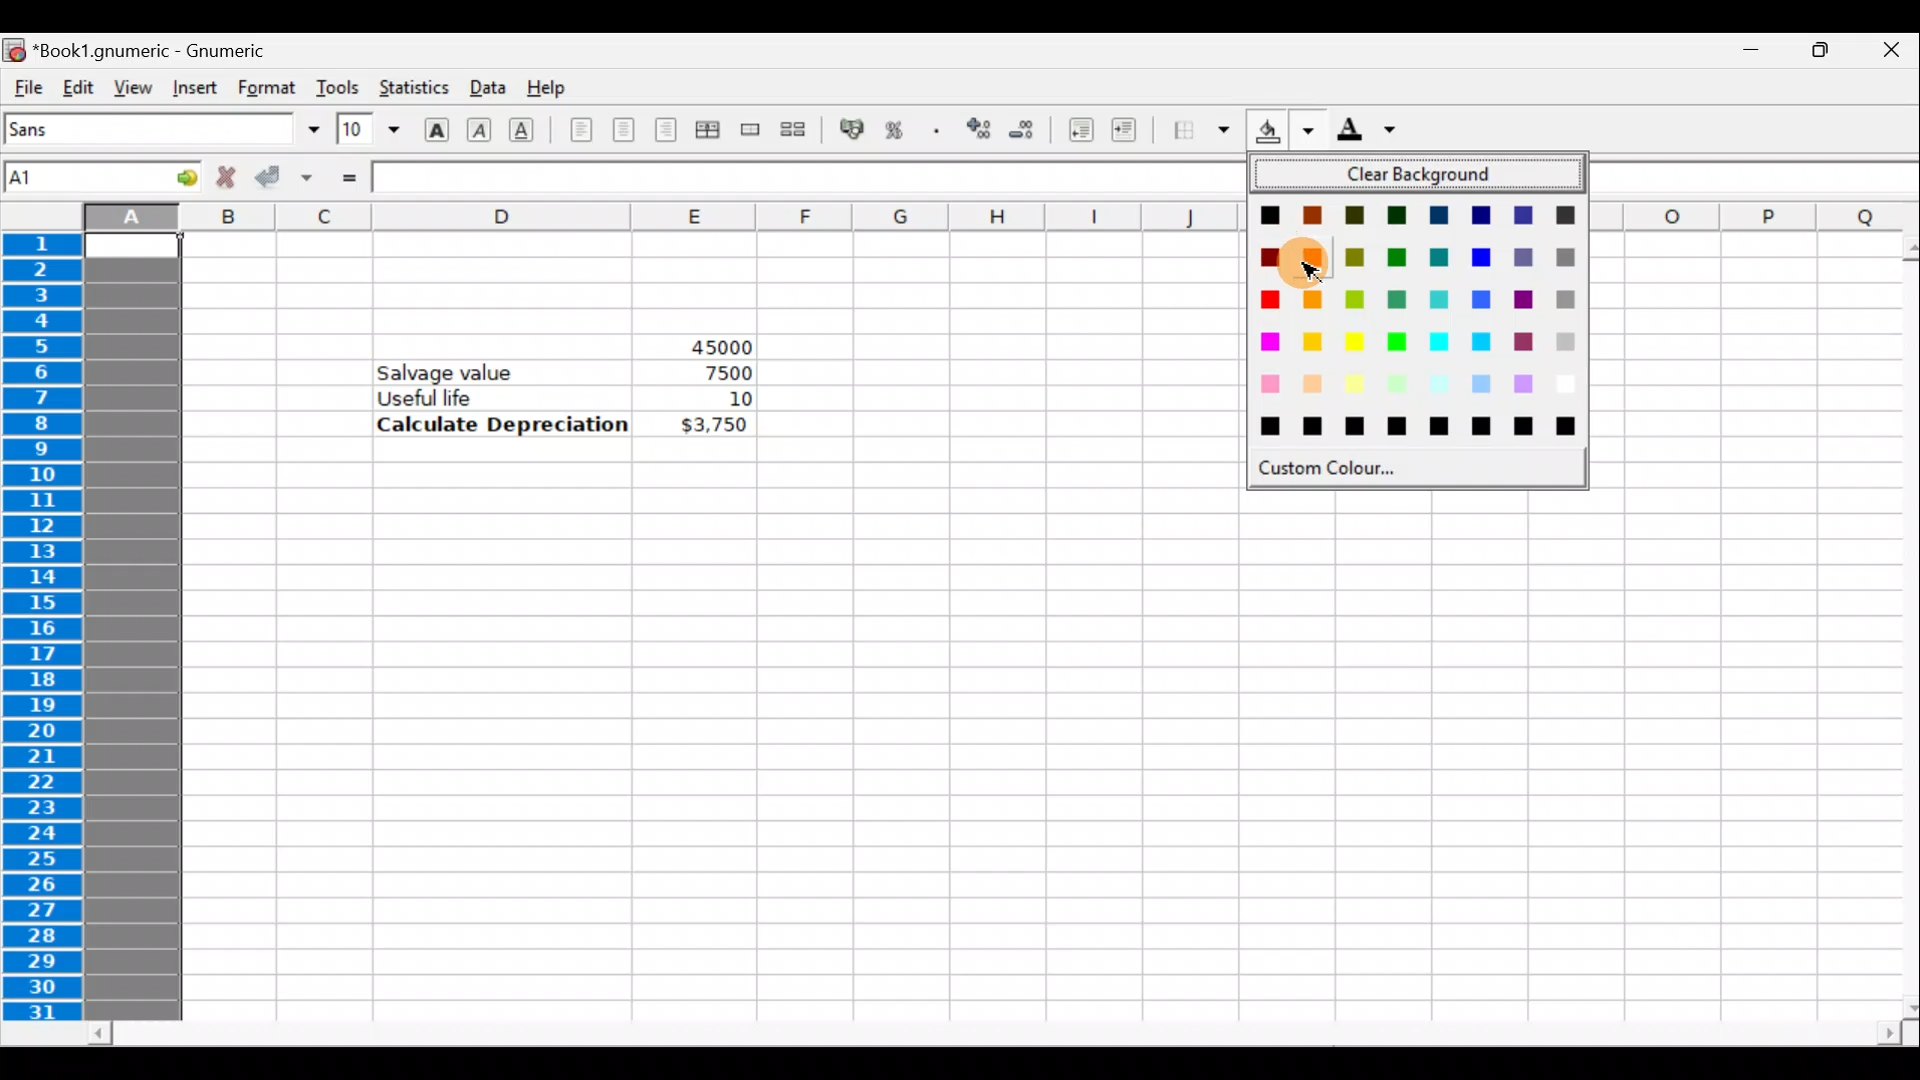  What do you see at coordinates (1201, 131) in the screenshot?
I see `Borders` at bounding box center [1201, 131].